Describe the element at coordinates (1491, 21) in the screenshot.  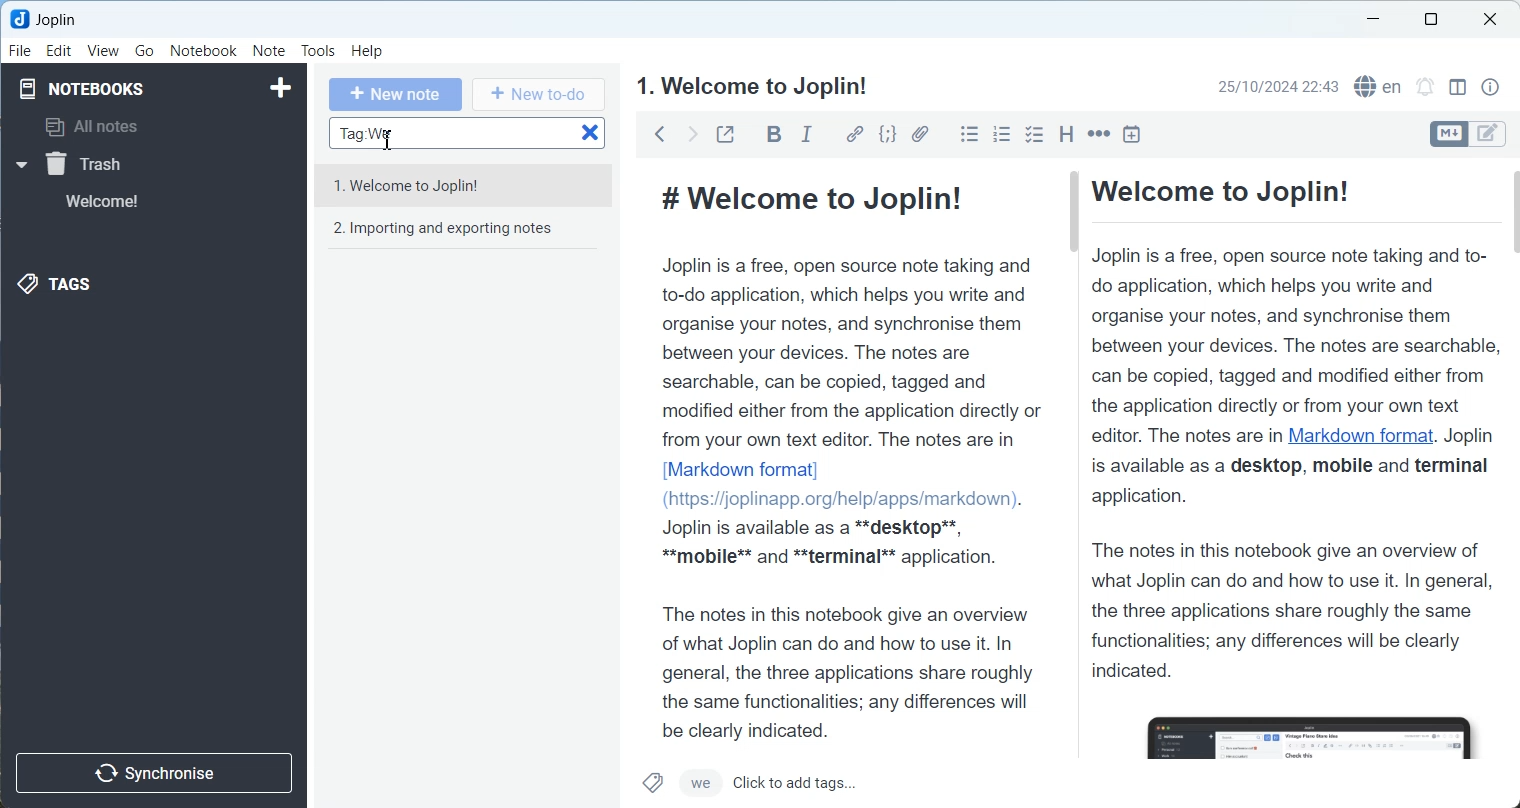
I see `Close` at that location.